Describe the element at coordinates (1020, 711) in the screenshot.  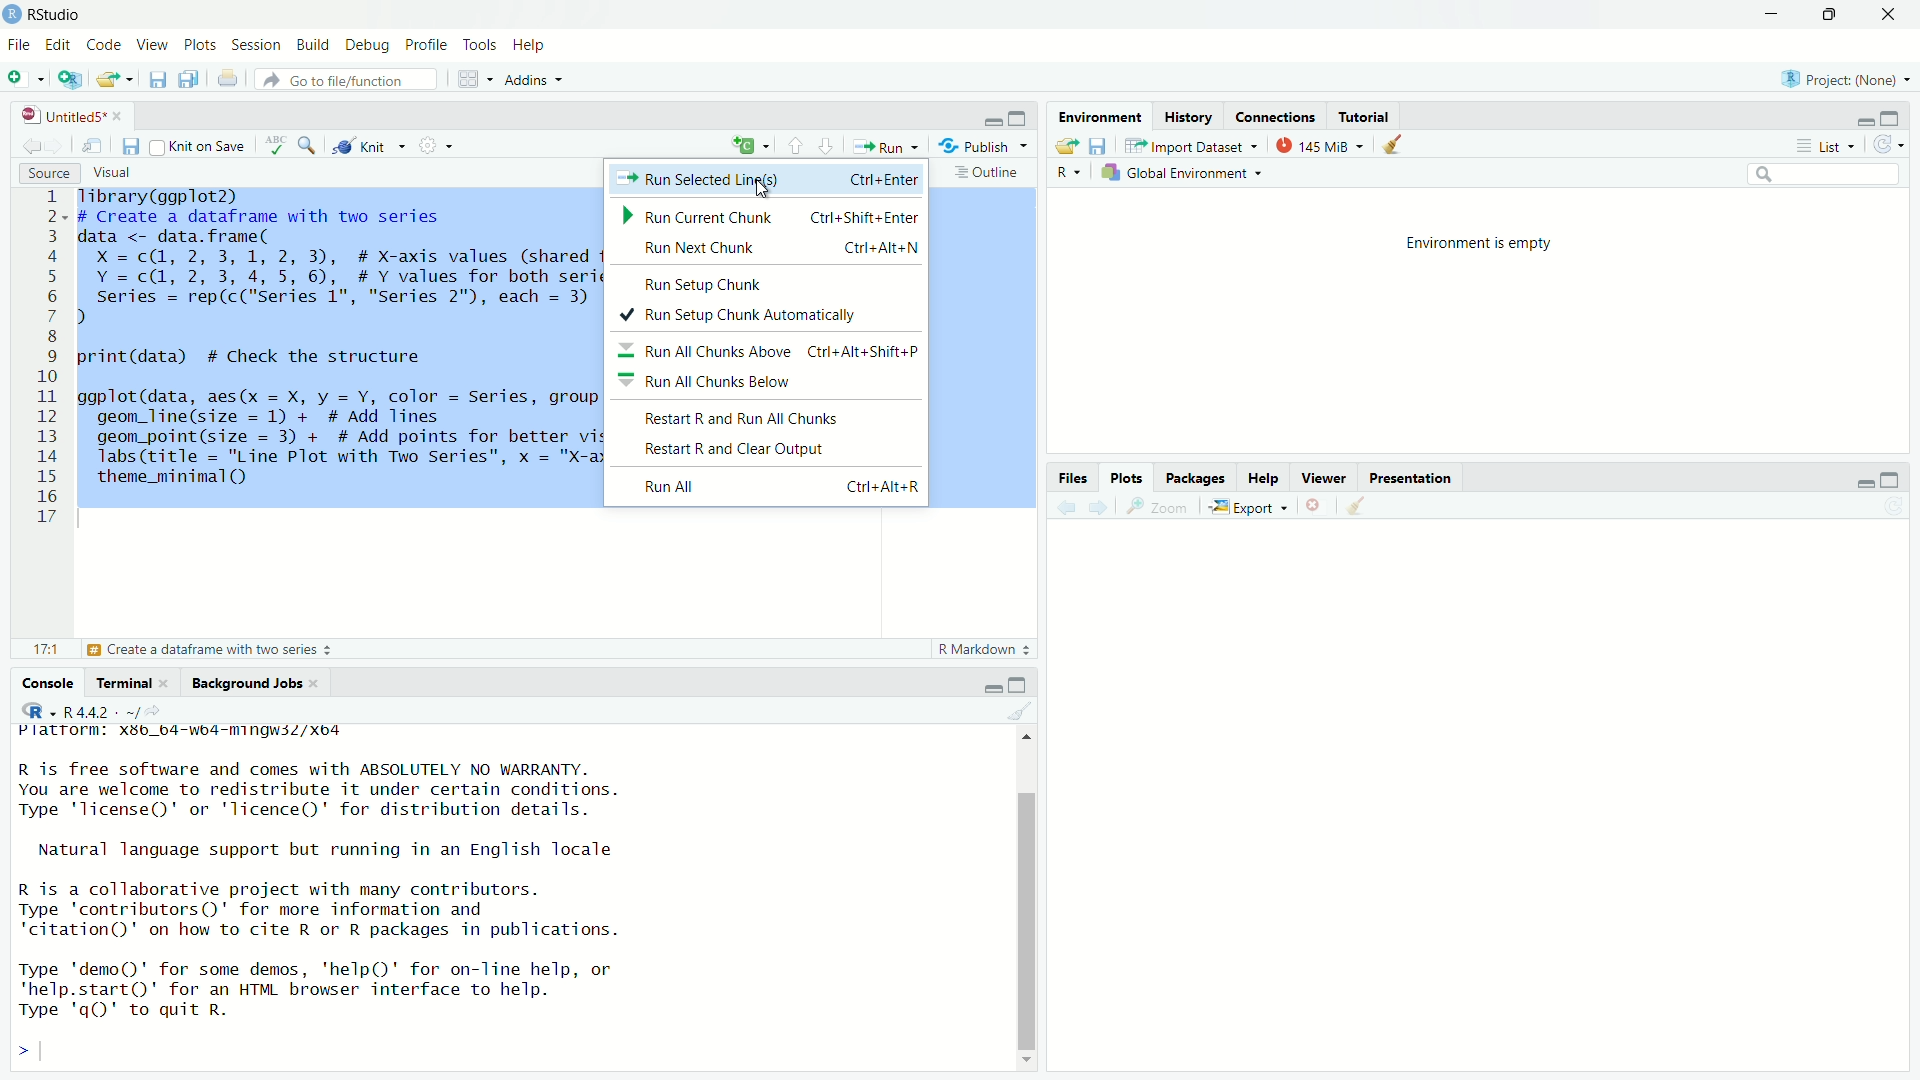
I see `Clear object from the workspace` at that location.